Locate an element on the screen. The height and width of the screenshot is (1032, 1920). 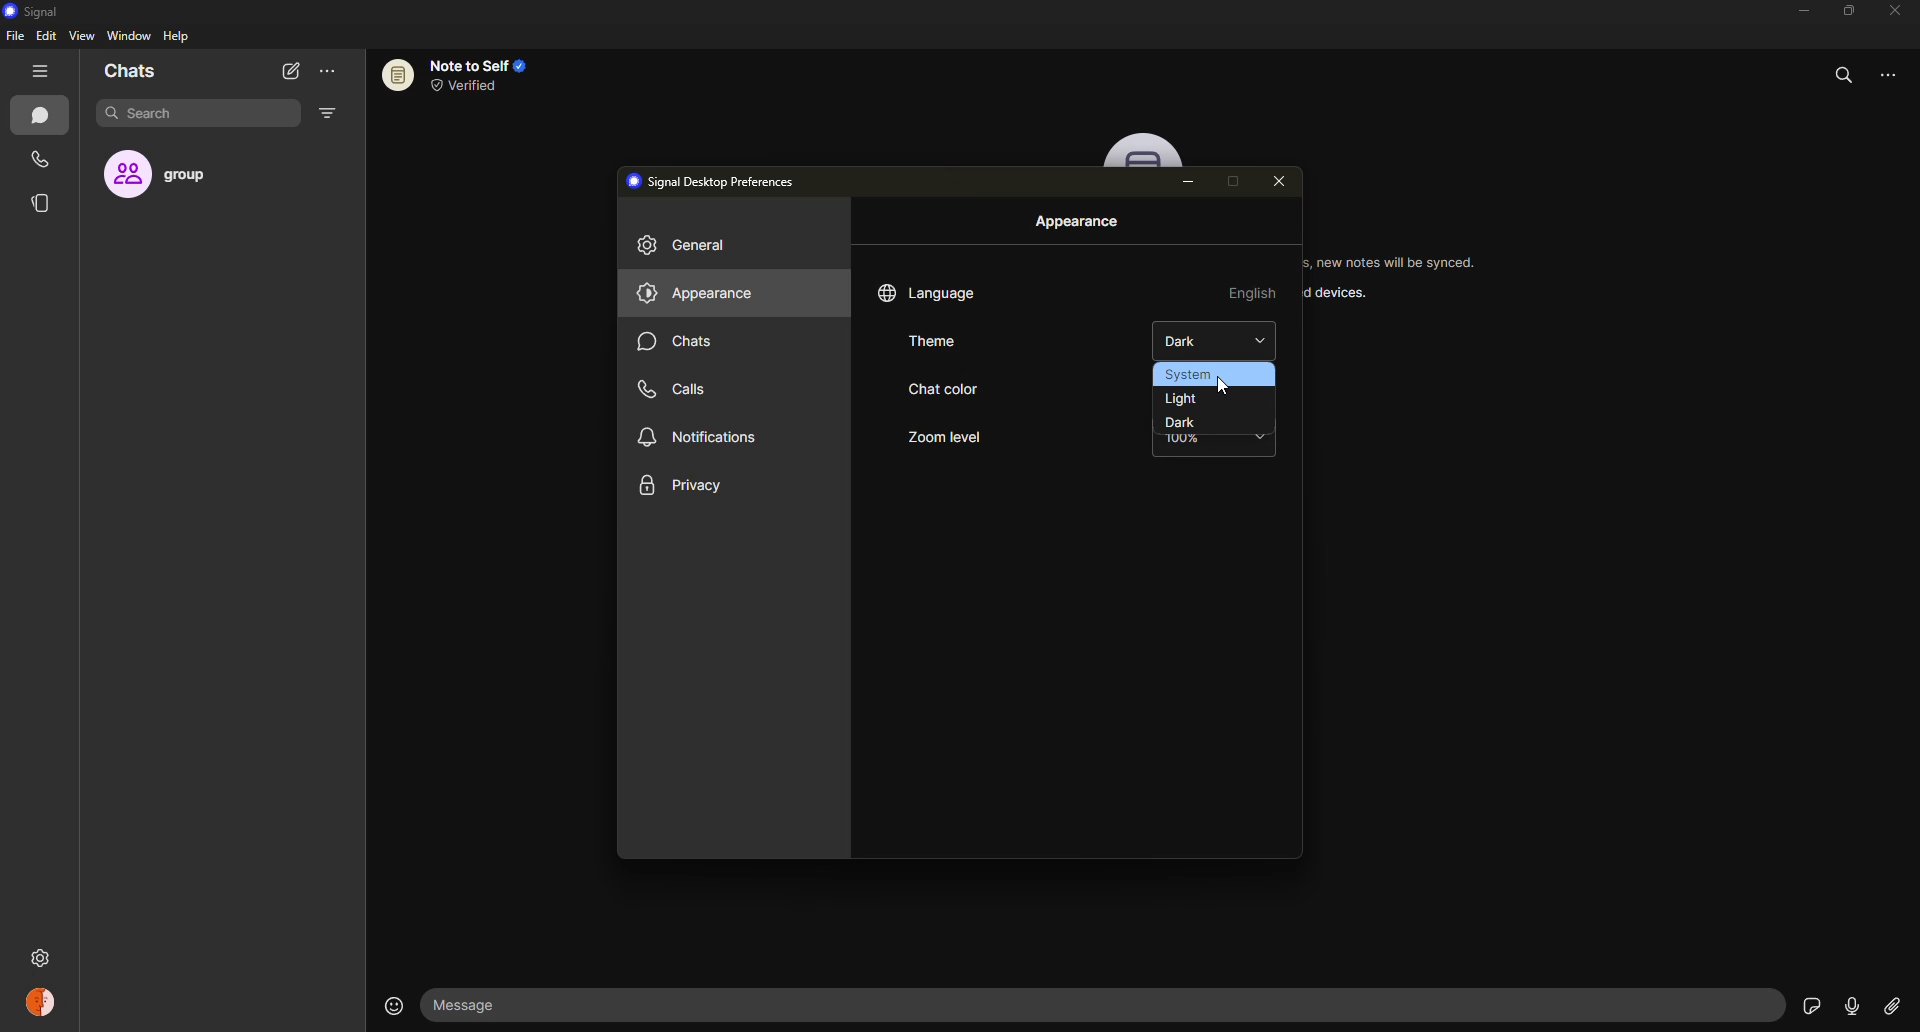
group is located at coordinates (177, 175).